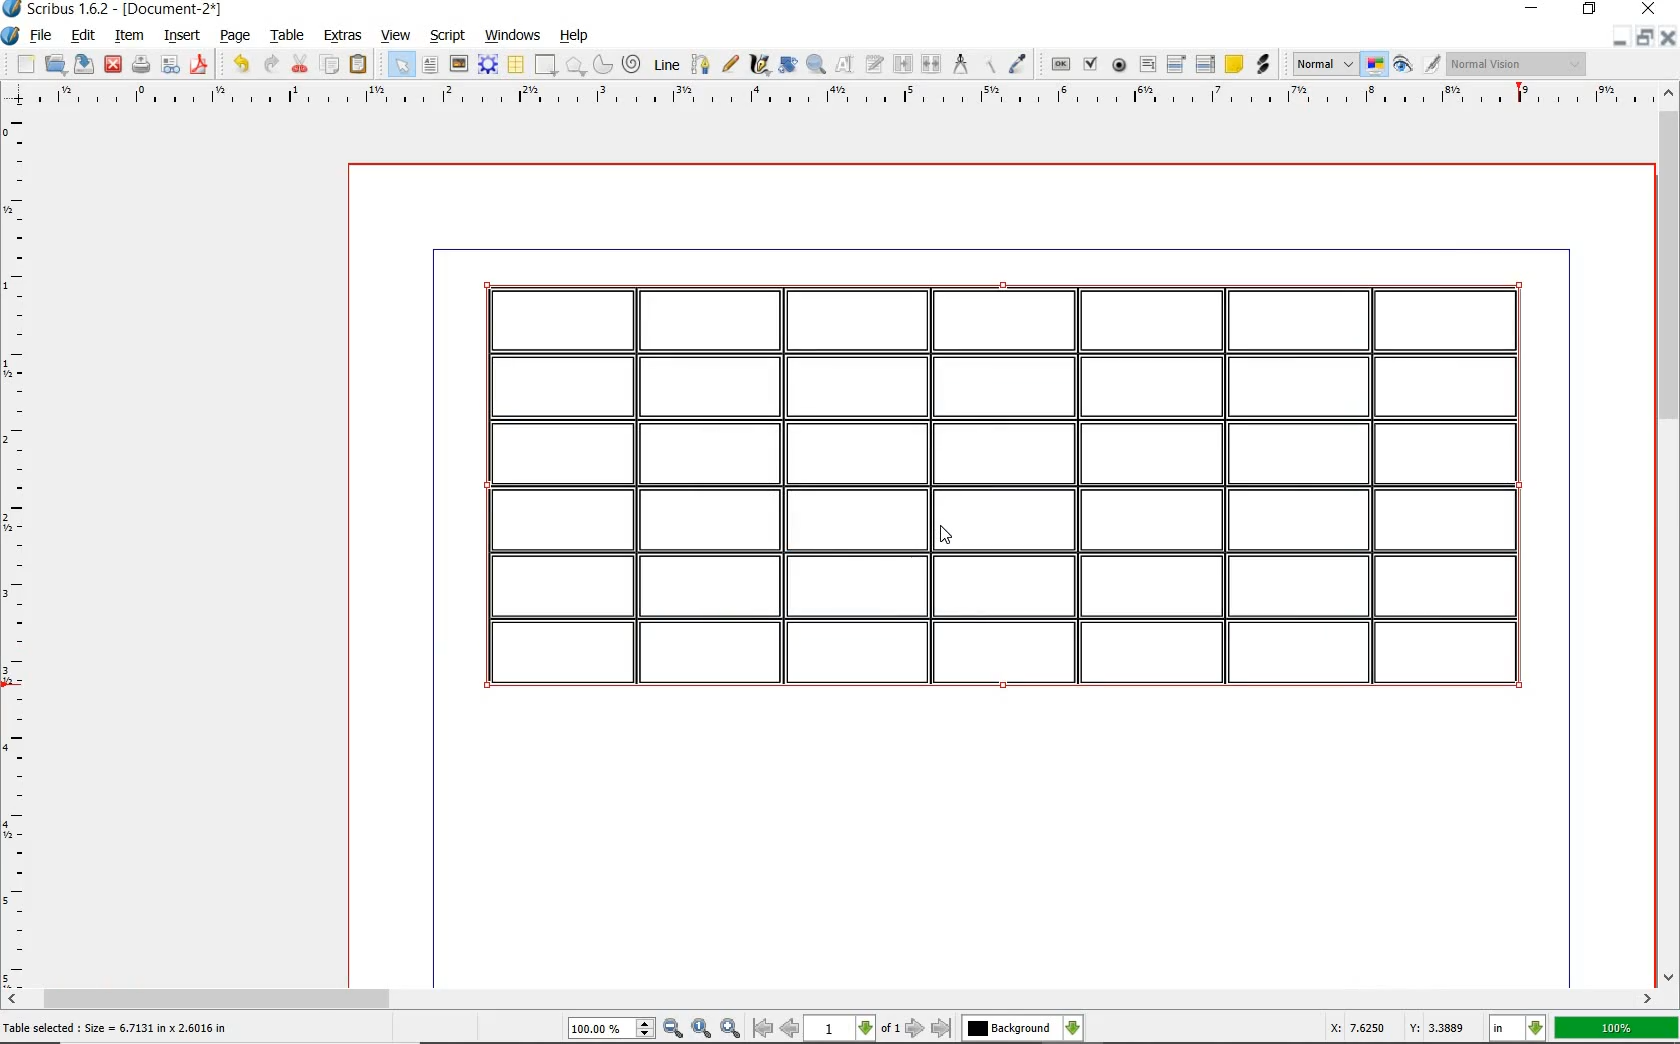 This screenshot has height=1044, width=1680. I want to click on select item, so click(399, 63).